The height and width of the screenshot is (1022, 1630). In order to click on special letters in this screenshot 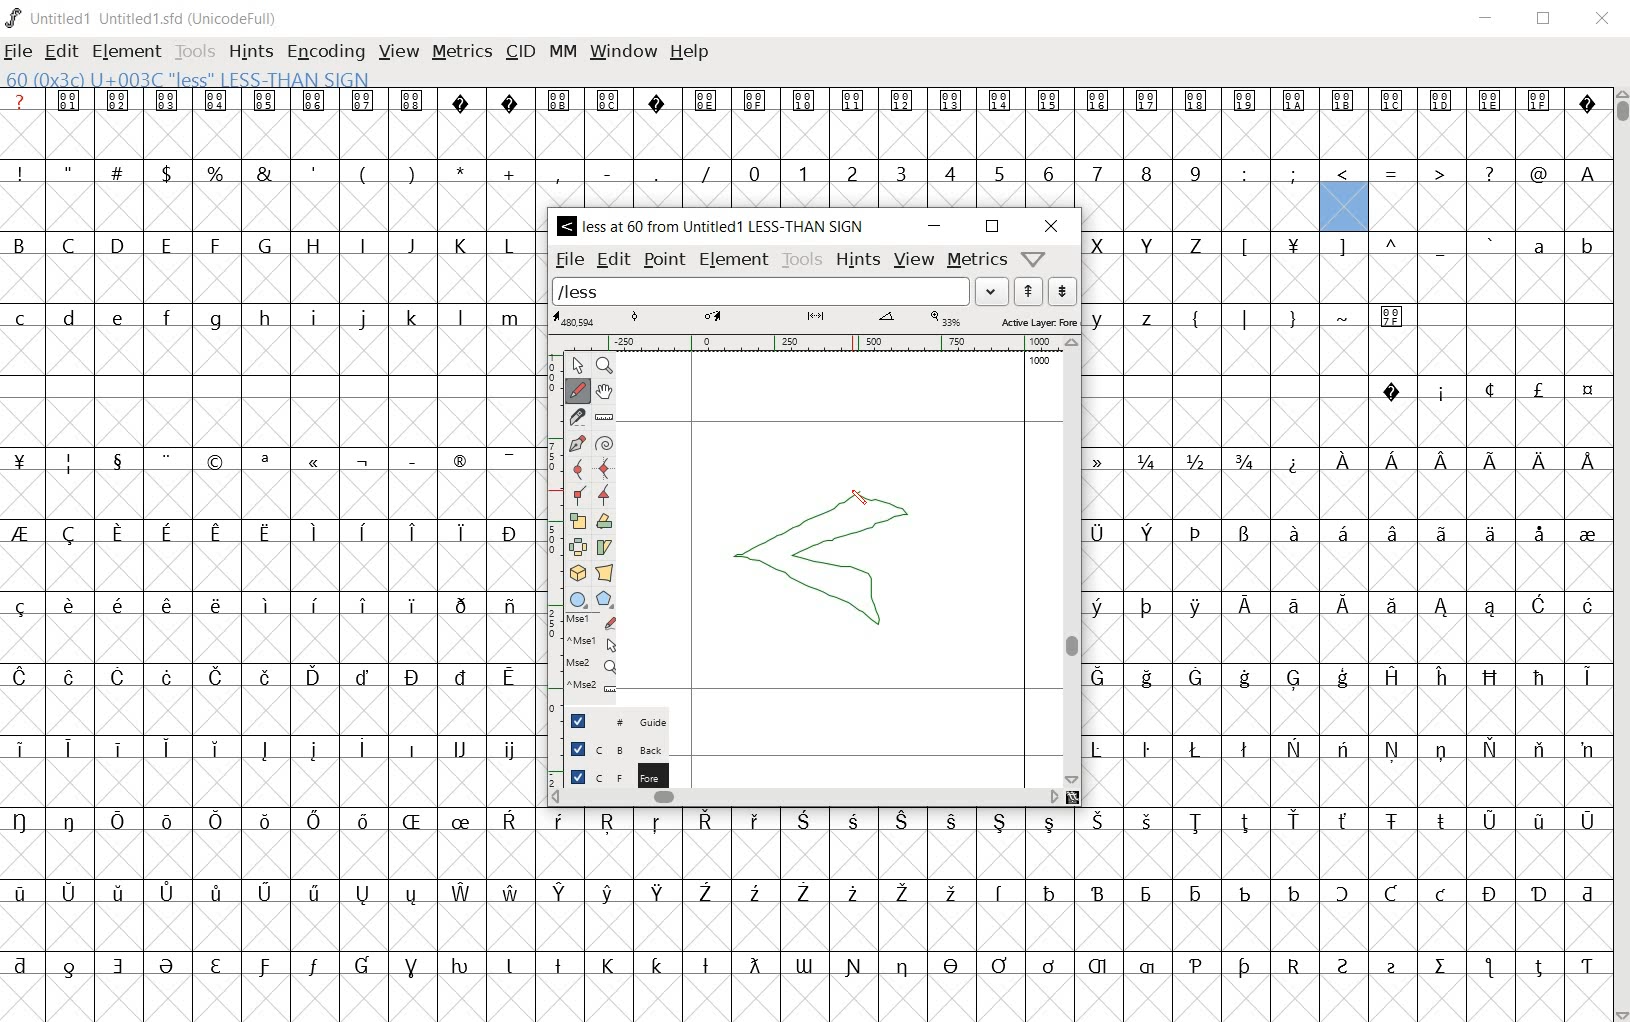, I will do `click(266, 750)`.